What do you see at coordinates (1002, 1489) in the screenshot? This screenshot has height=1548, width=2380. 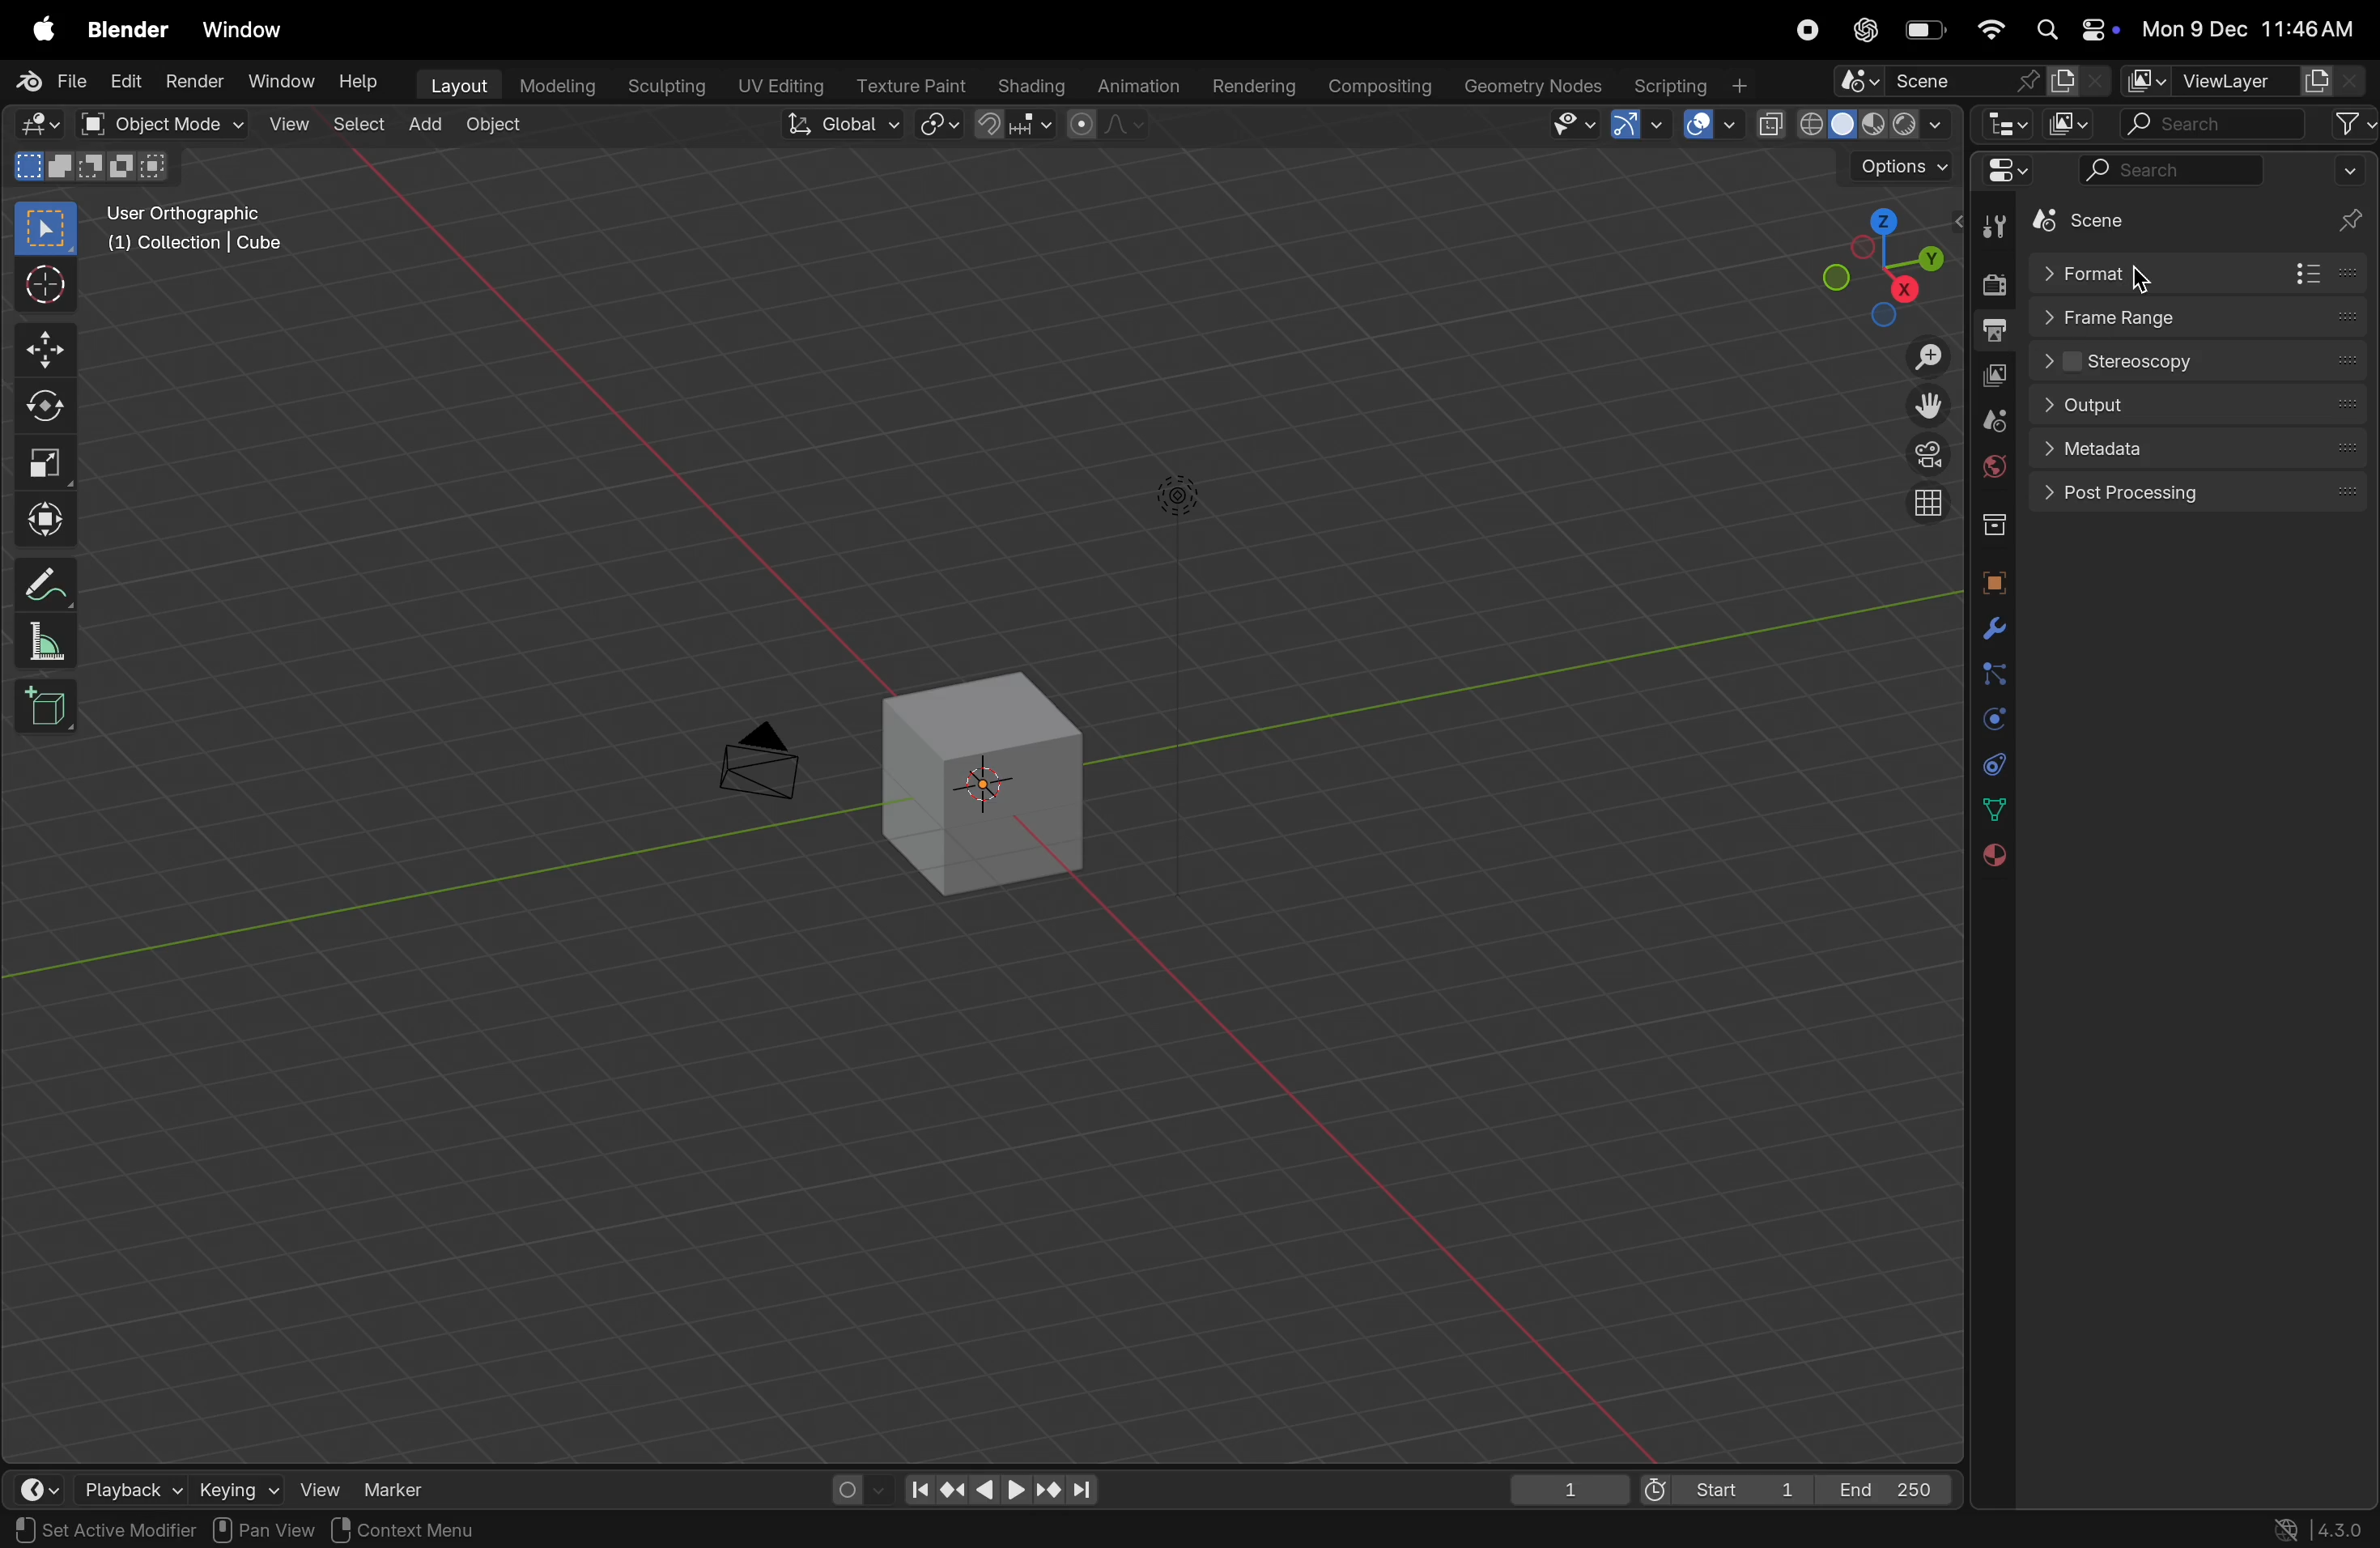 I see `playback controls` at bounding box center [1002, 1489].